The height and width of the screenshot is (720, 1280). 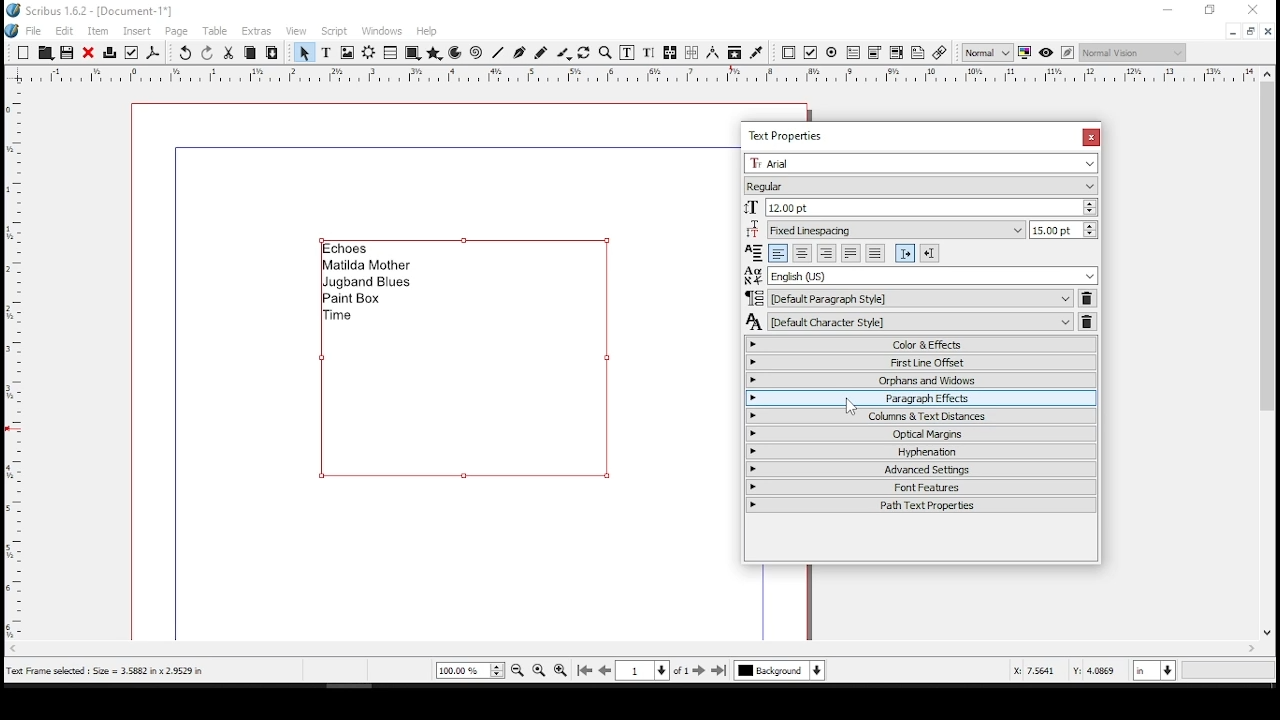 I want to click on shape, so click(x=411, y=52).